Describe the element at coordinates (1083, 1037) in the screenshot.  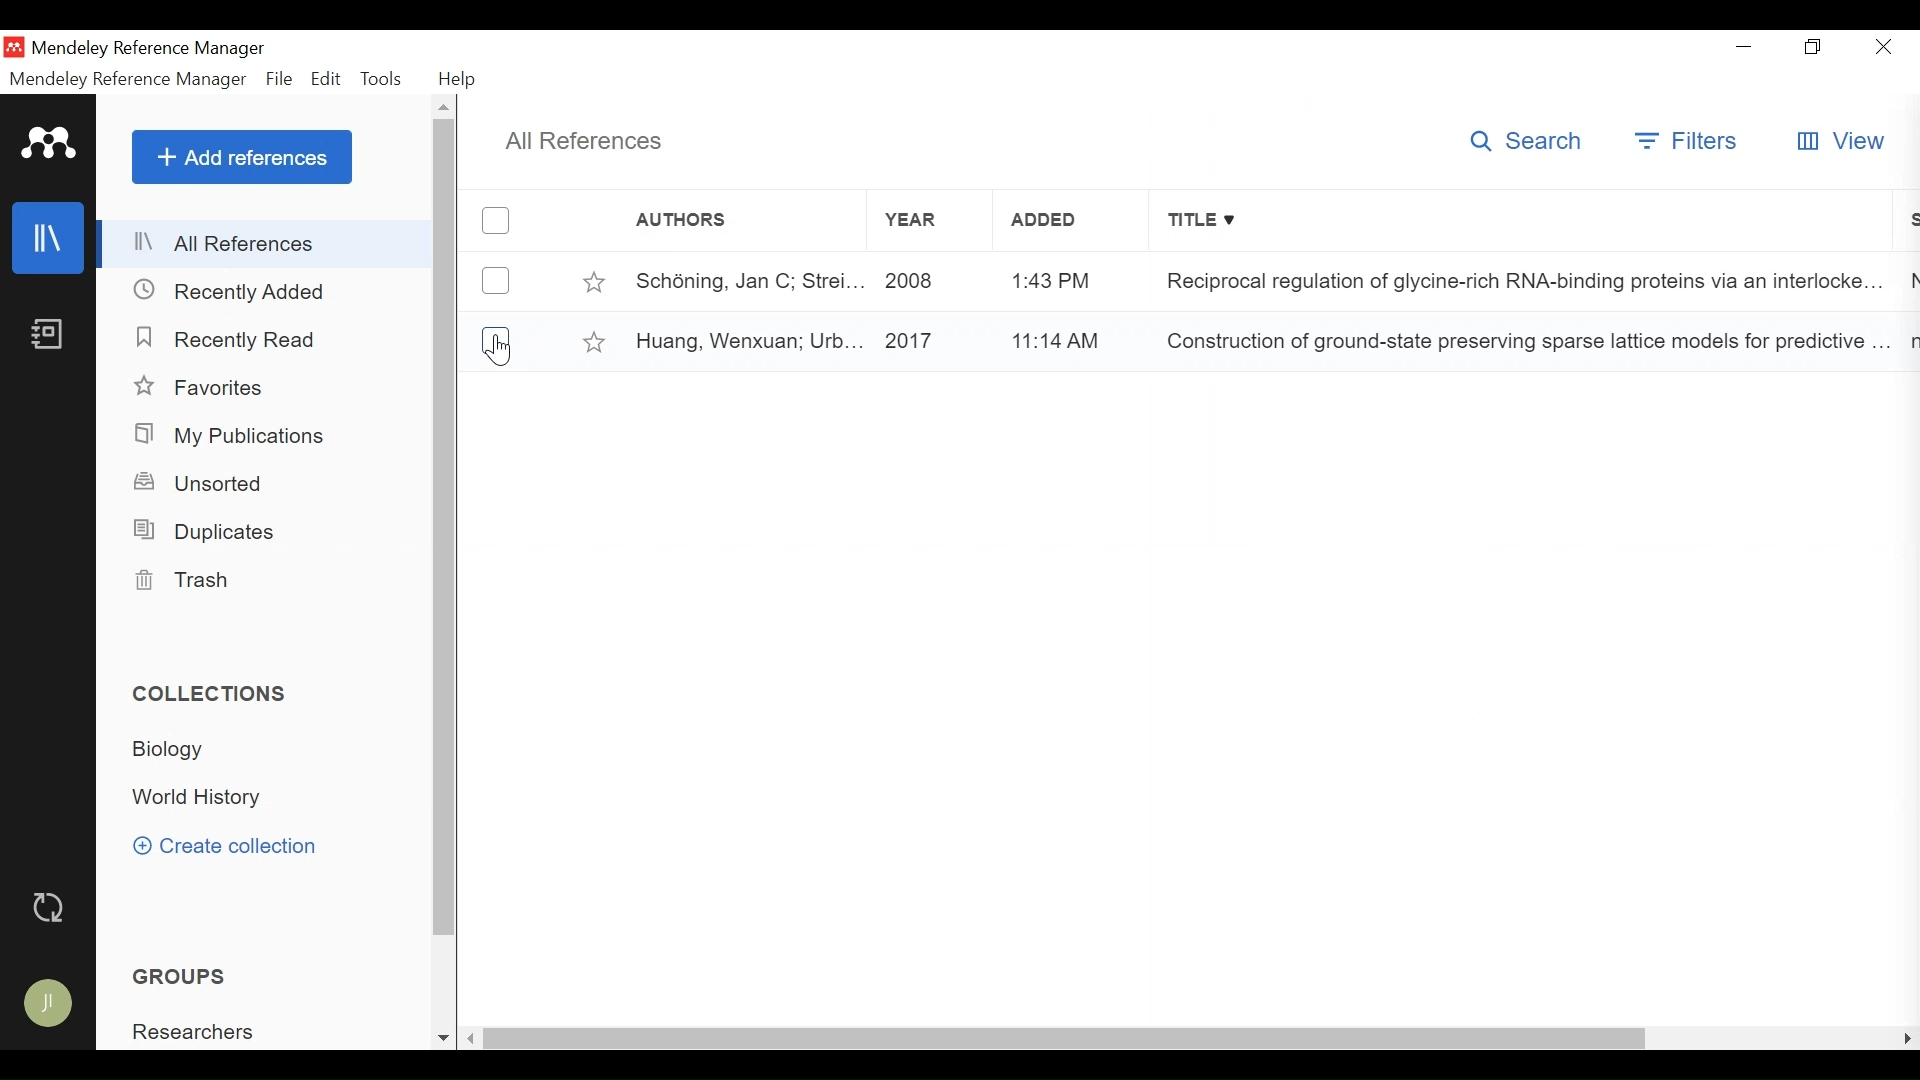
I see `Scroll bar` at that location.